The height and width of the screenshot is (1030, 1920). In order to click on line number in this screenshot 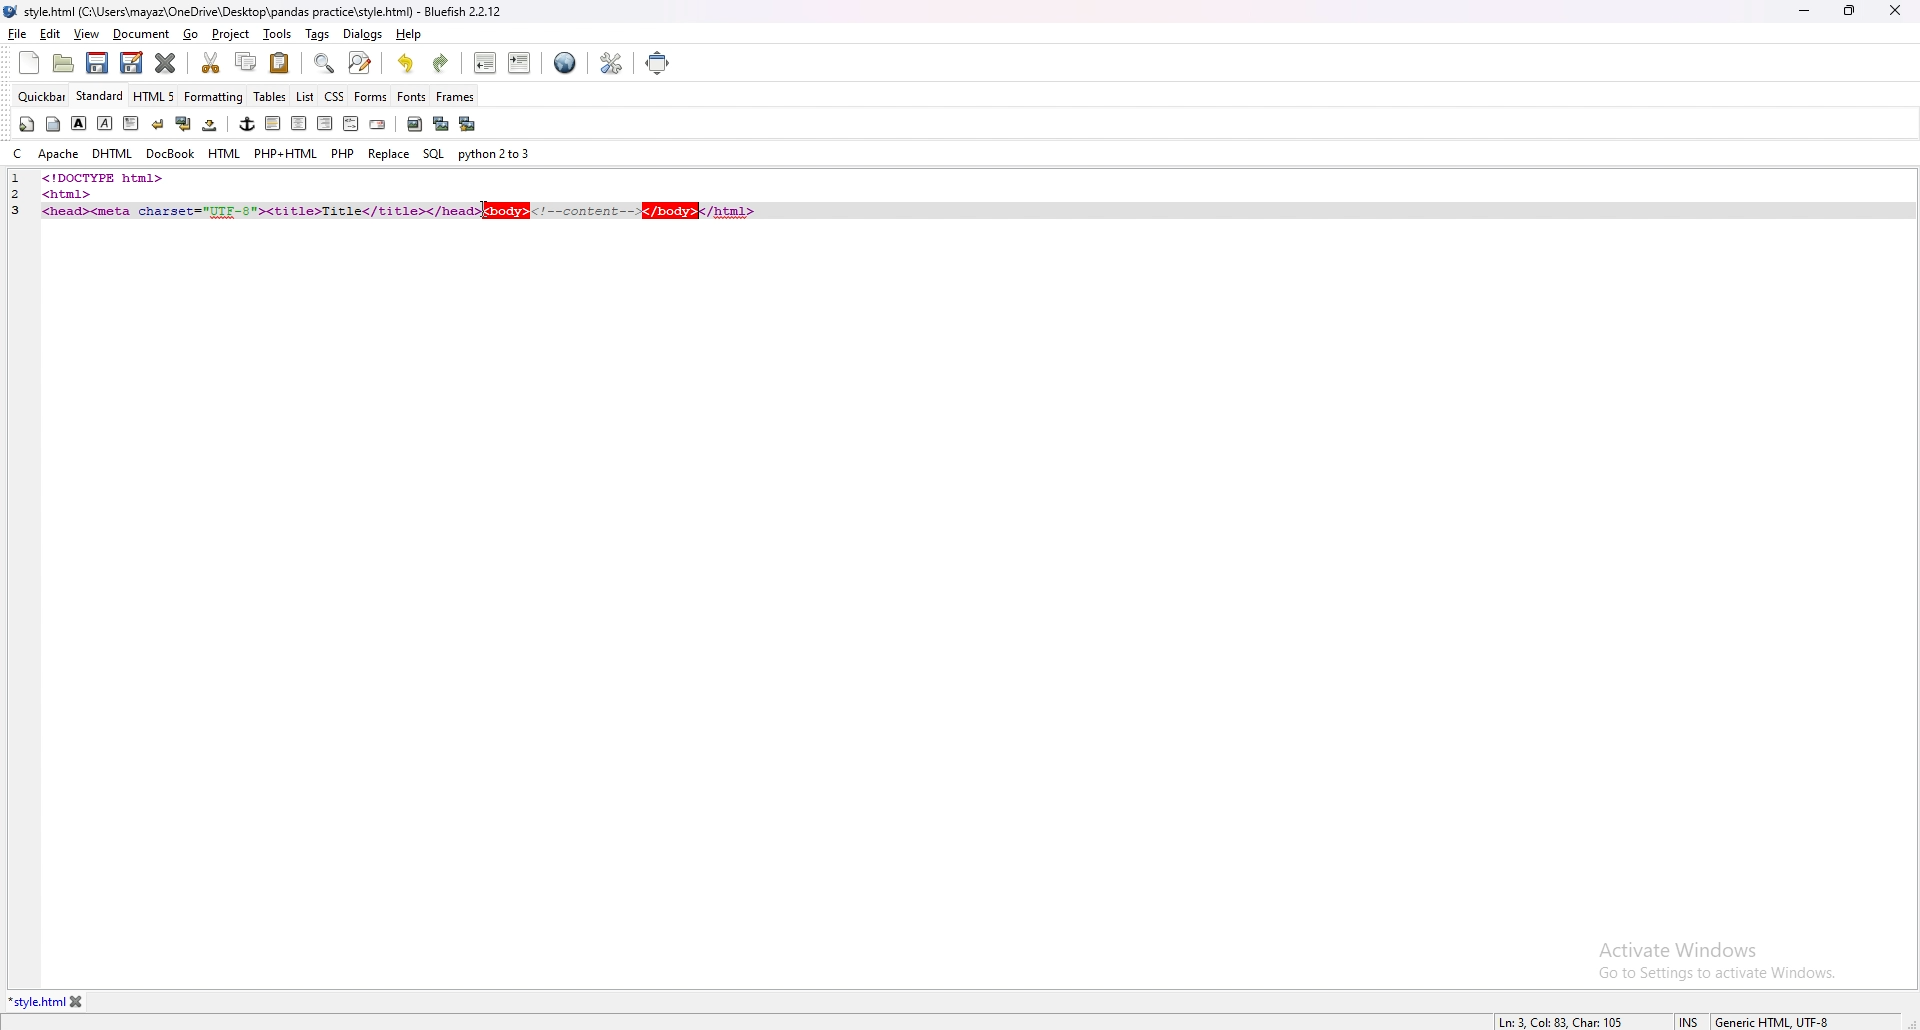, I will do `click(23, 193)`.